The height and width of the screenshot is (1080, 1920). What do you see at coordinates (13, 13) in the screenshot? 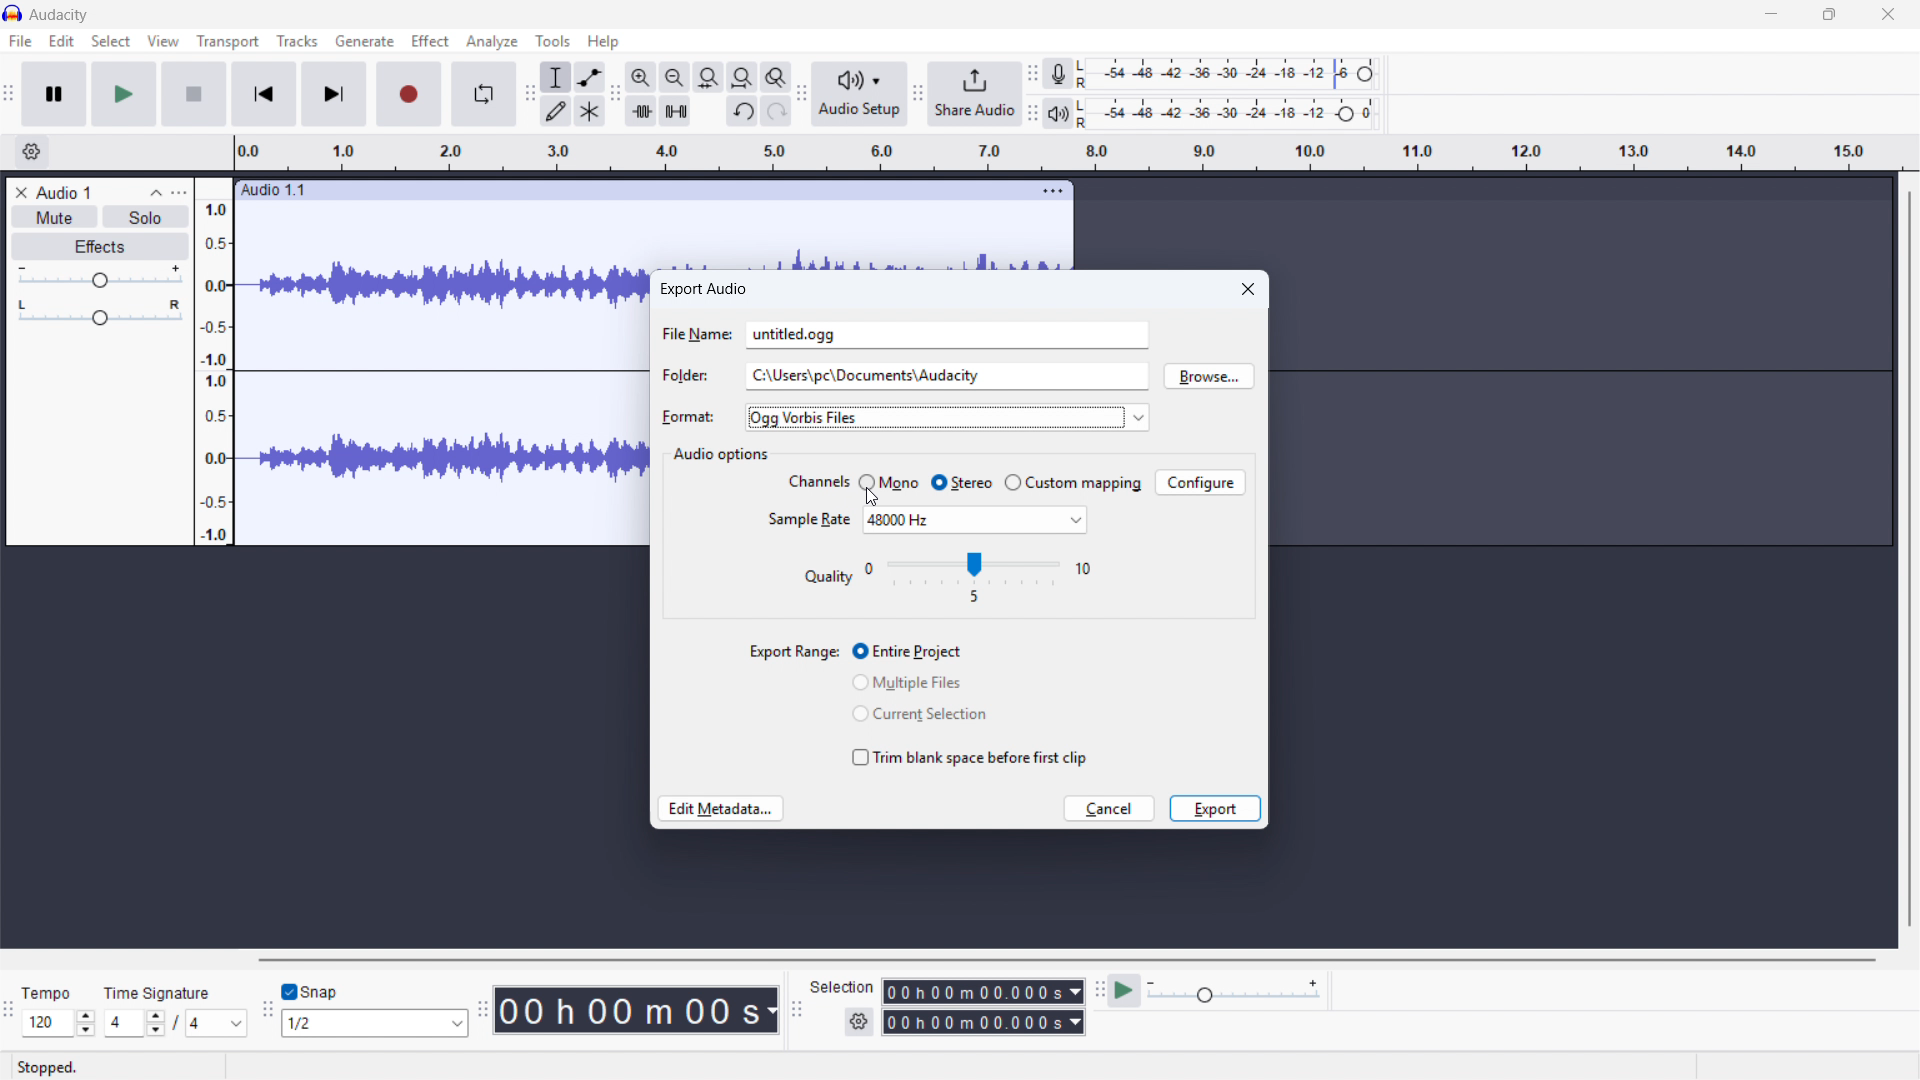
I see `Logo ` at bounding box center [13, 13].